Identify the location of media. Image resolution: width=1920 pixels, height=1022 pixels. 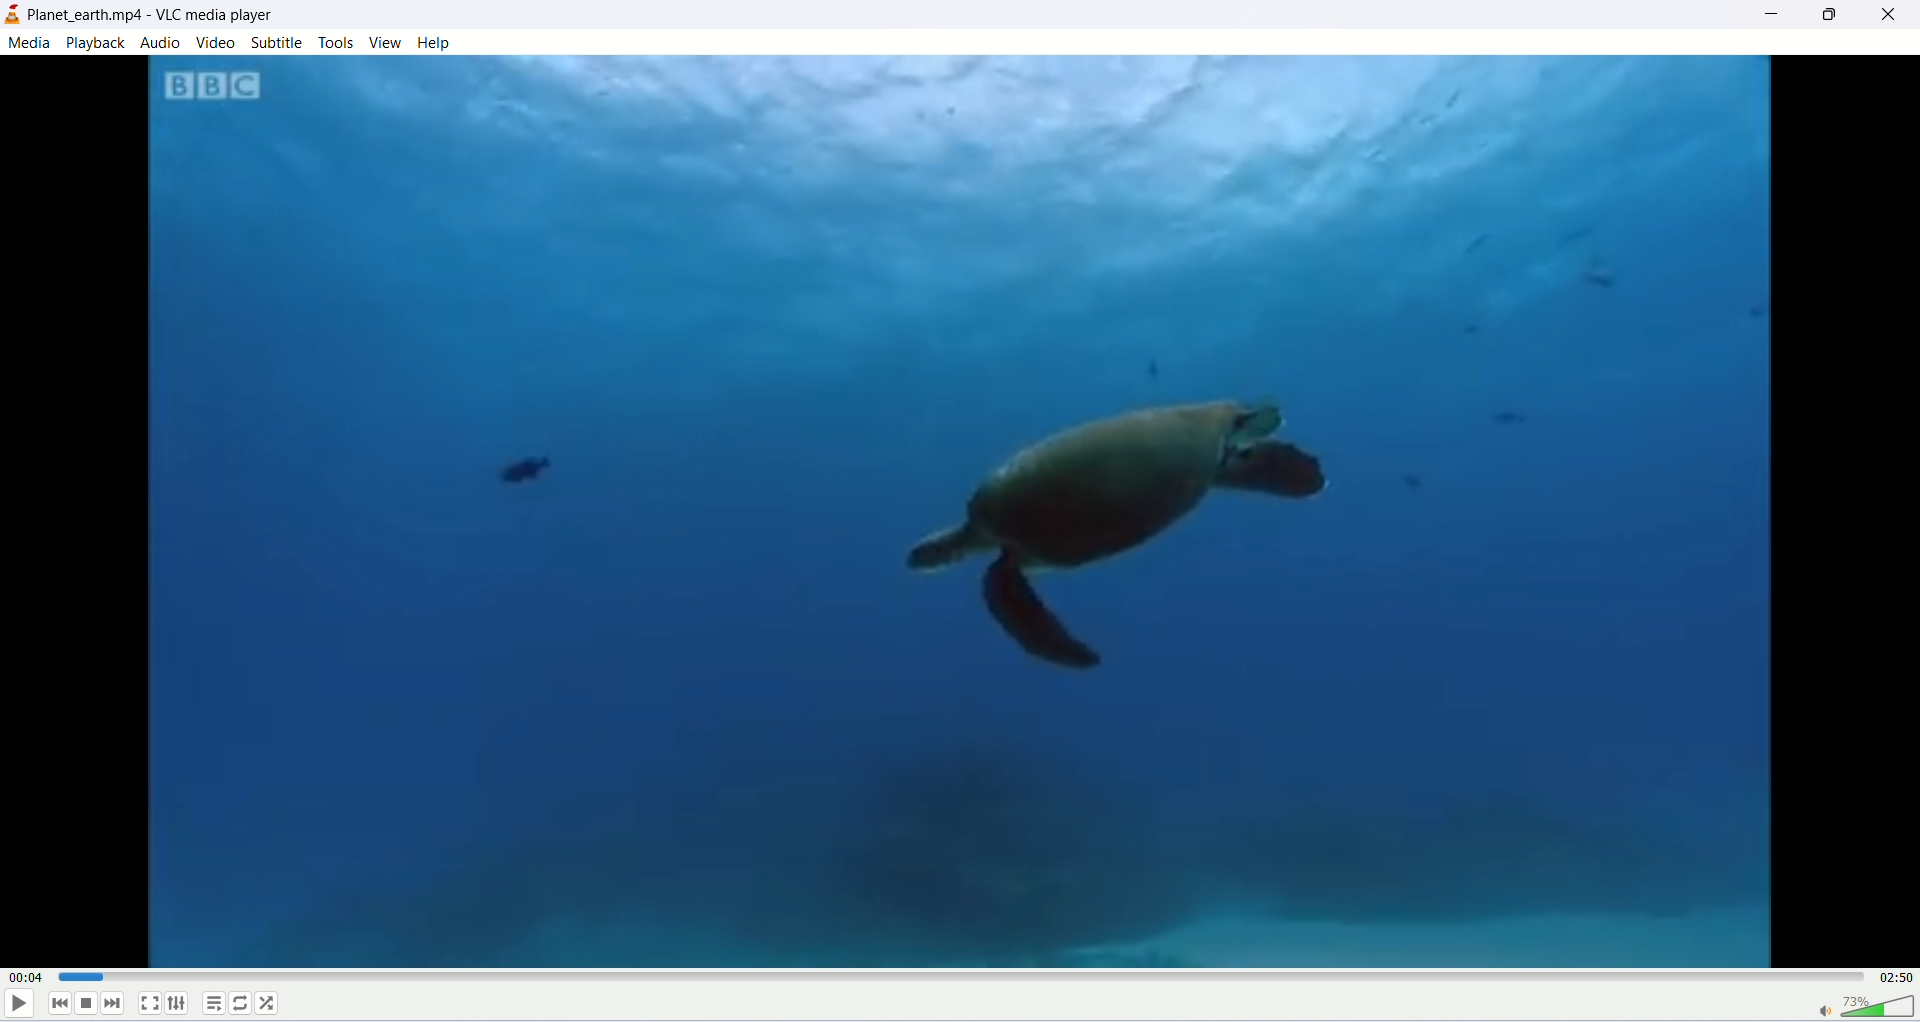
(32, 40).